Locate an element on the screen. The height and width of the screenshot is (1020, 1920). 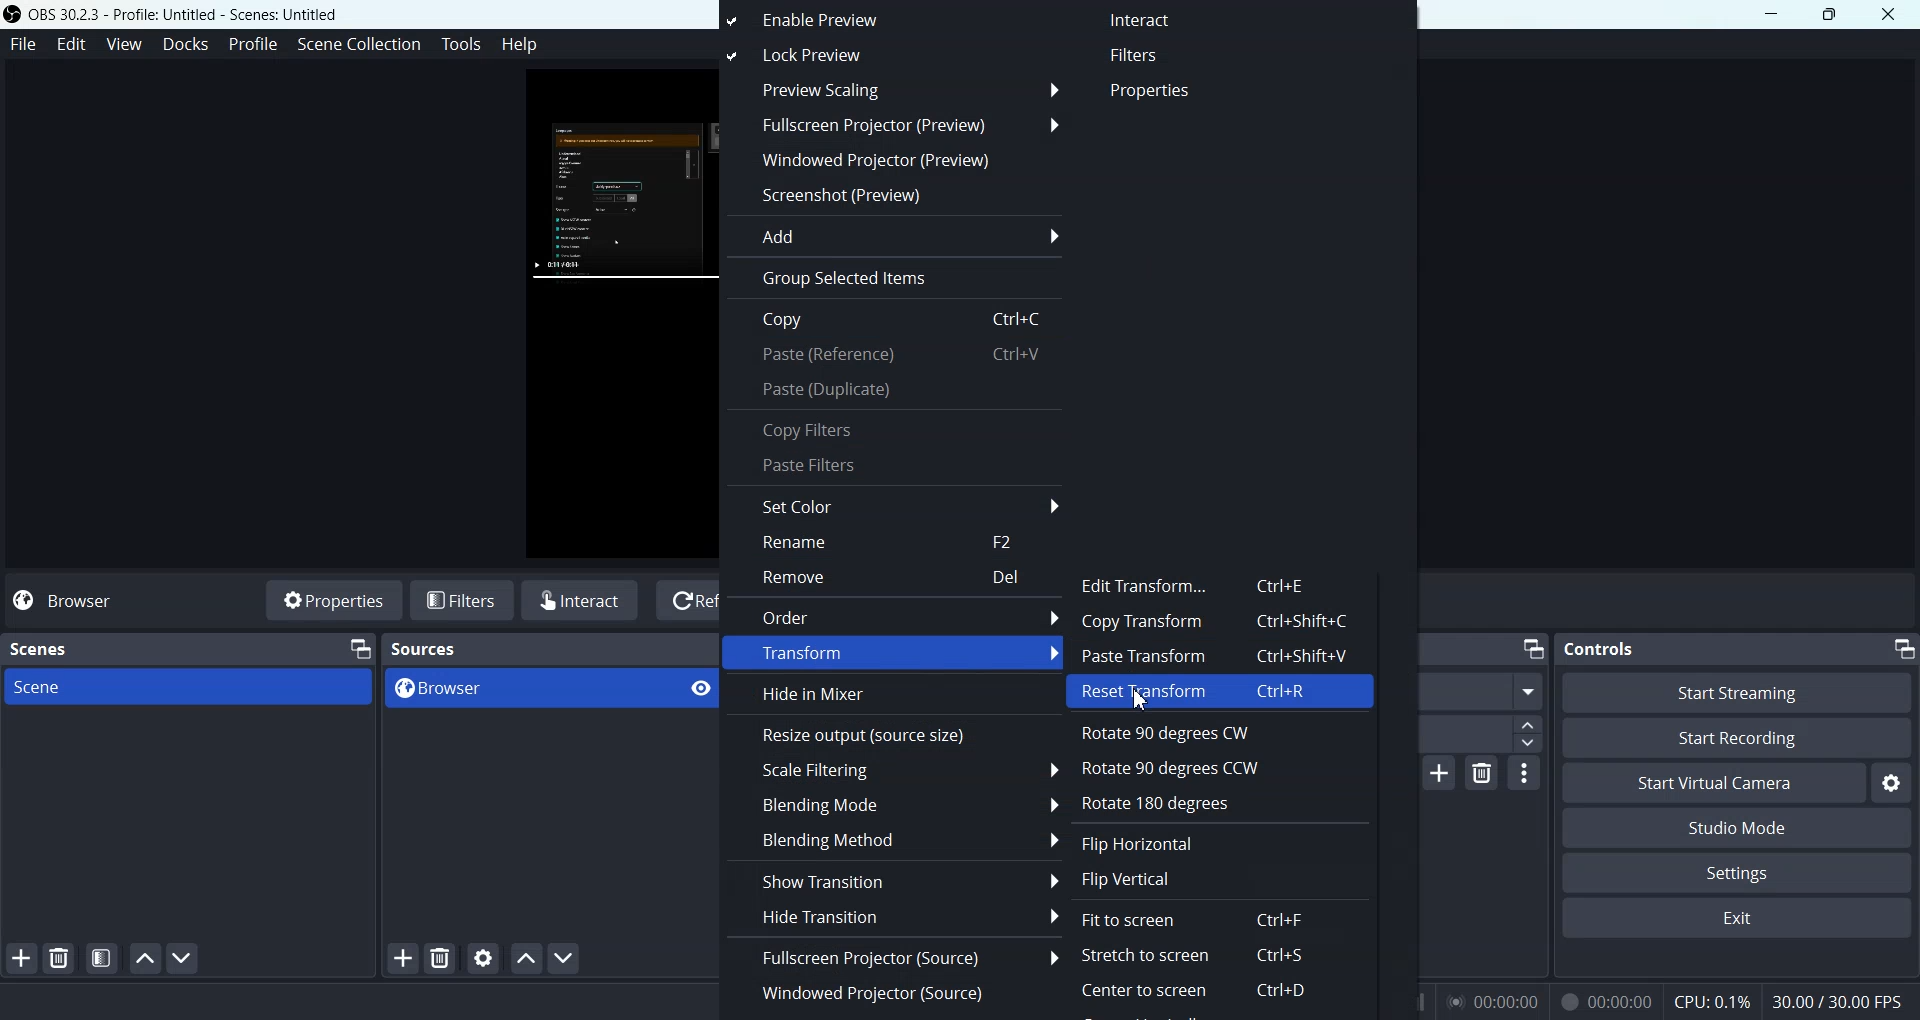
Start Streaming is located at coordinates (1737, 692).